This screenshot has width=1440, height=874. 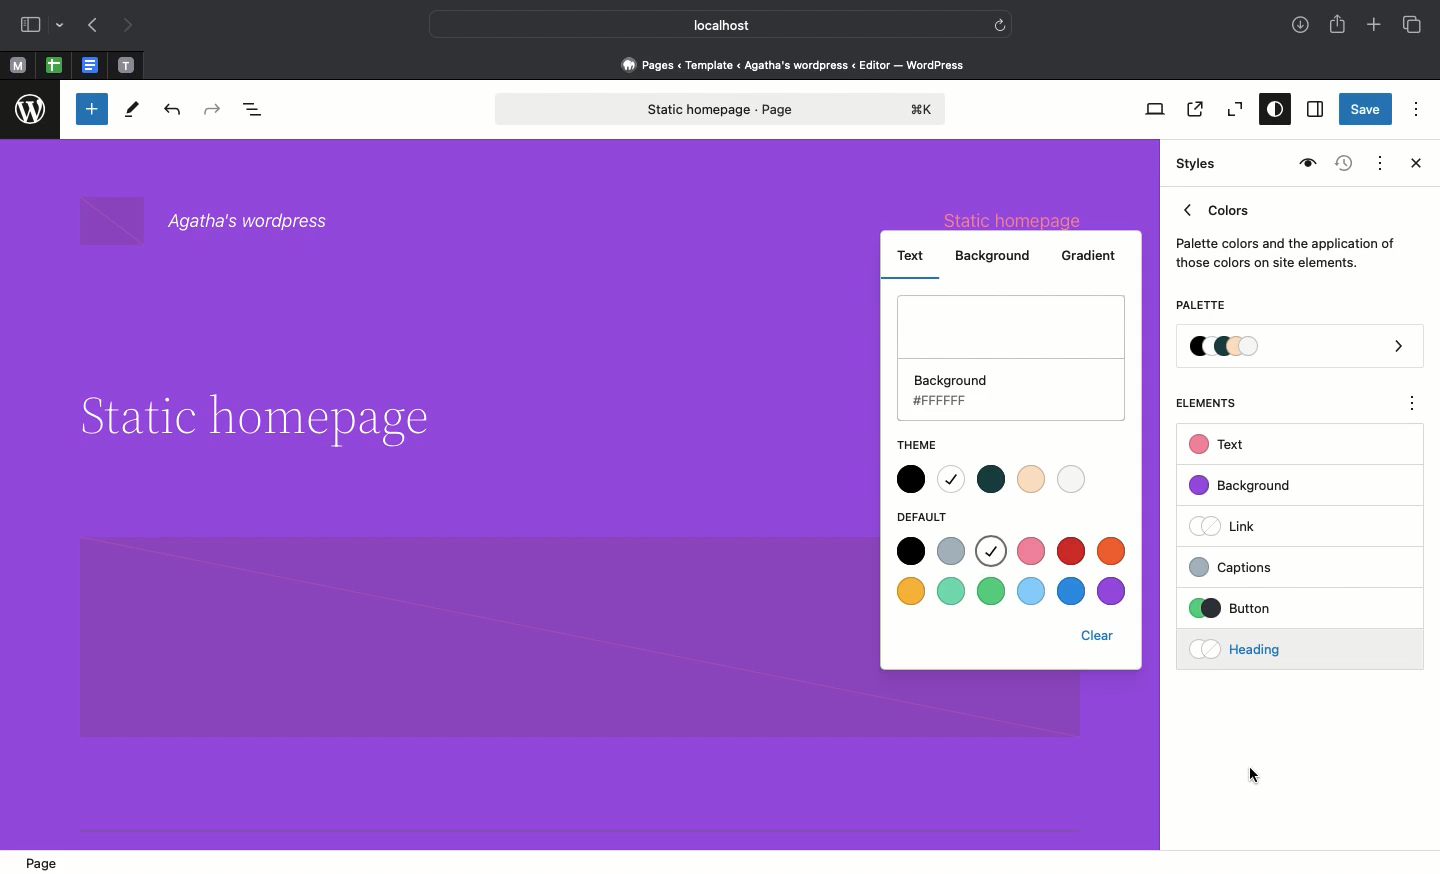 I want to click on Color change, so click(x=650, y=444).